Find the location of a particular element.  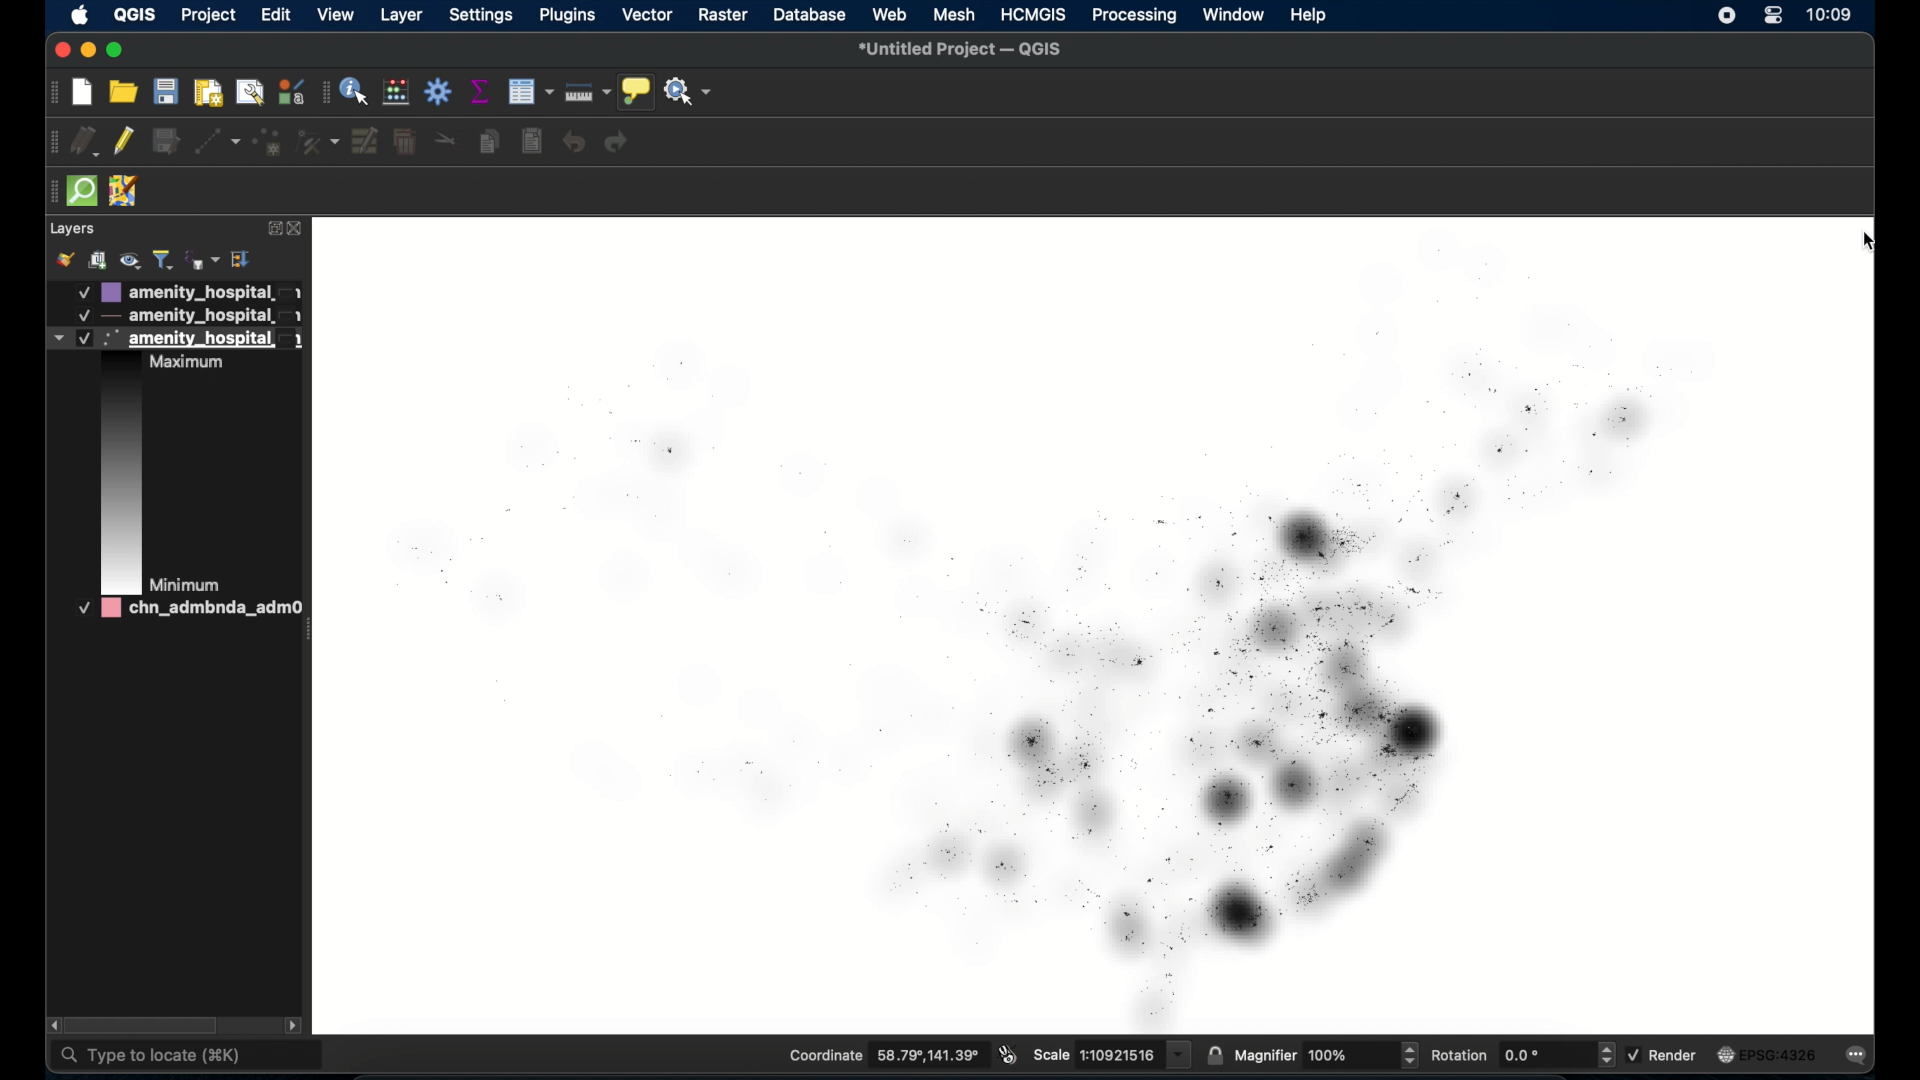

raster is located at coordinates (722, 15).